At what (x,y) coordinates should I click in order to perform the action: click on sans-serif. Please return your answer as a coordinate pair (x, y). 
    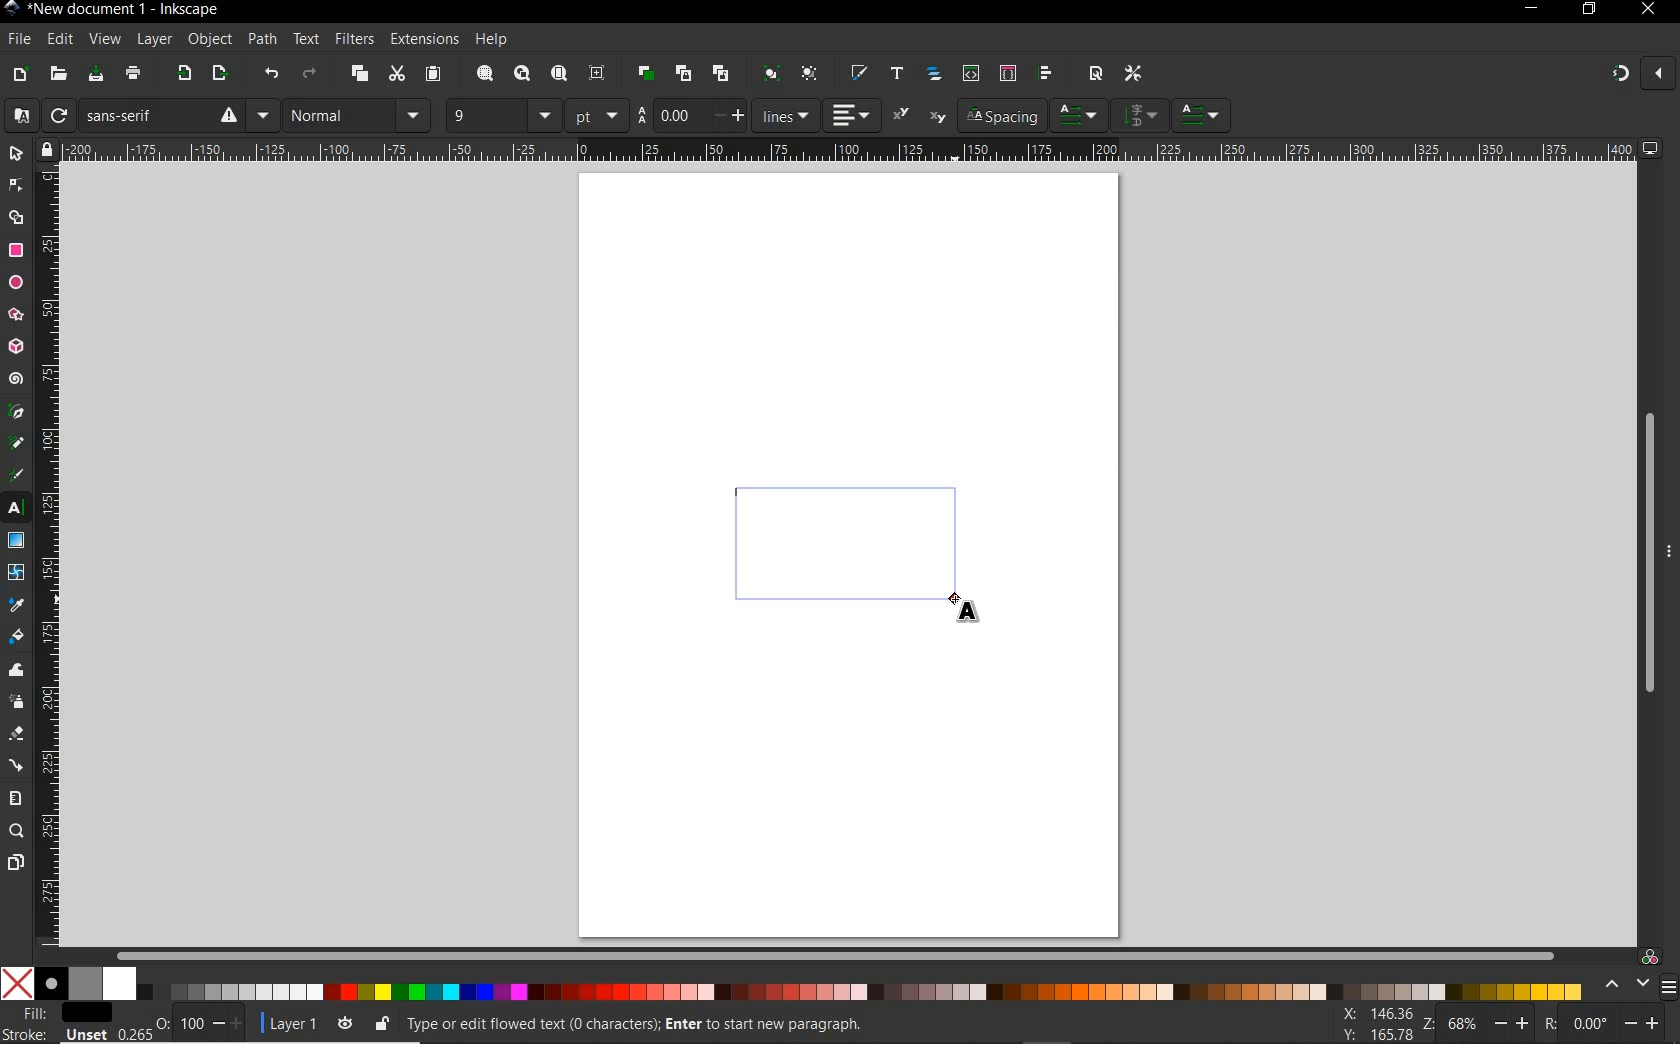
    Looking at the image, I should click on (161, 115).